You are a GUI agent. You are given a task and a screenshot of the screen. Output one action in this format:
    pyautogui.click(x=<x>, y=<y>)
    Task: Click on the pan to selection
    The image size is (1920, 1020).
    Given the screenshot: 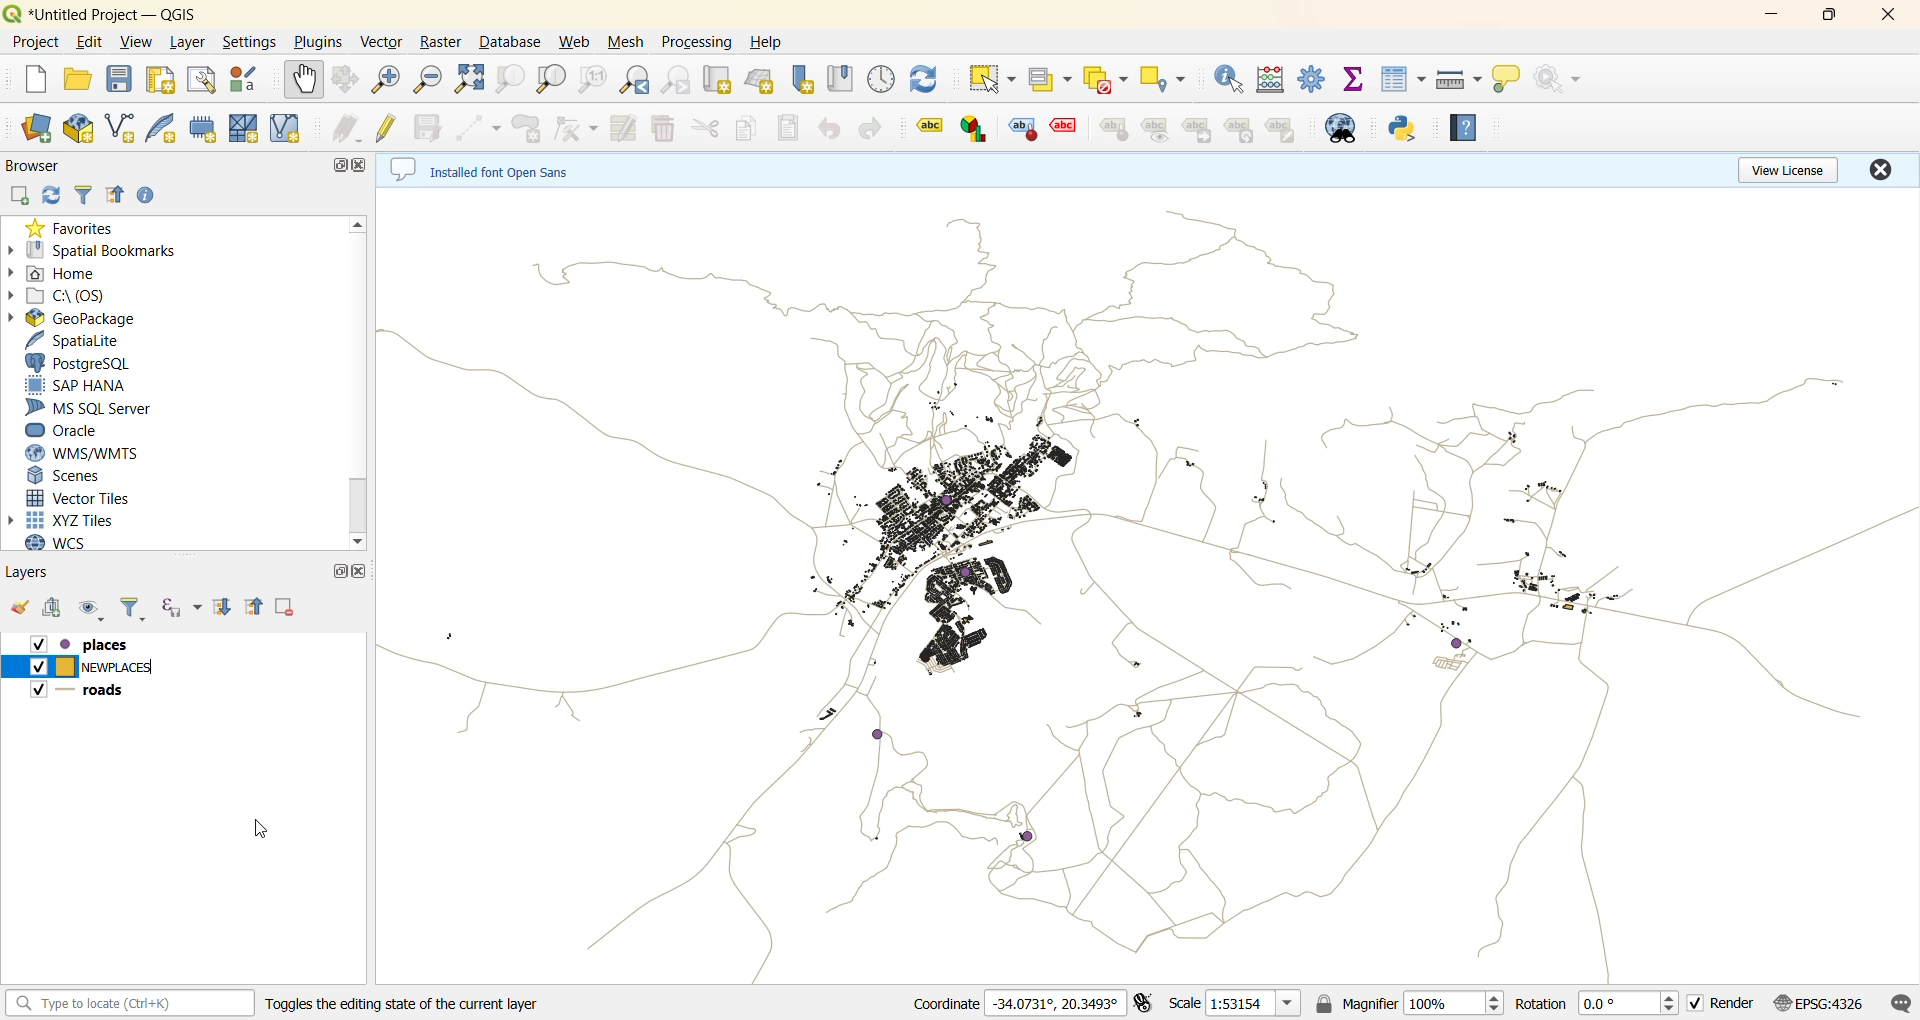 What is the action you would take?
    pyautogui.click(x=351, y=81)
    